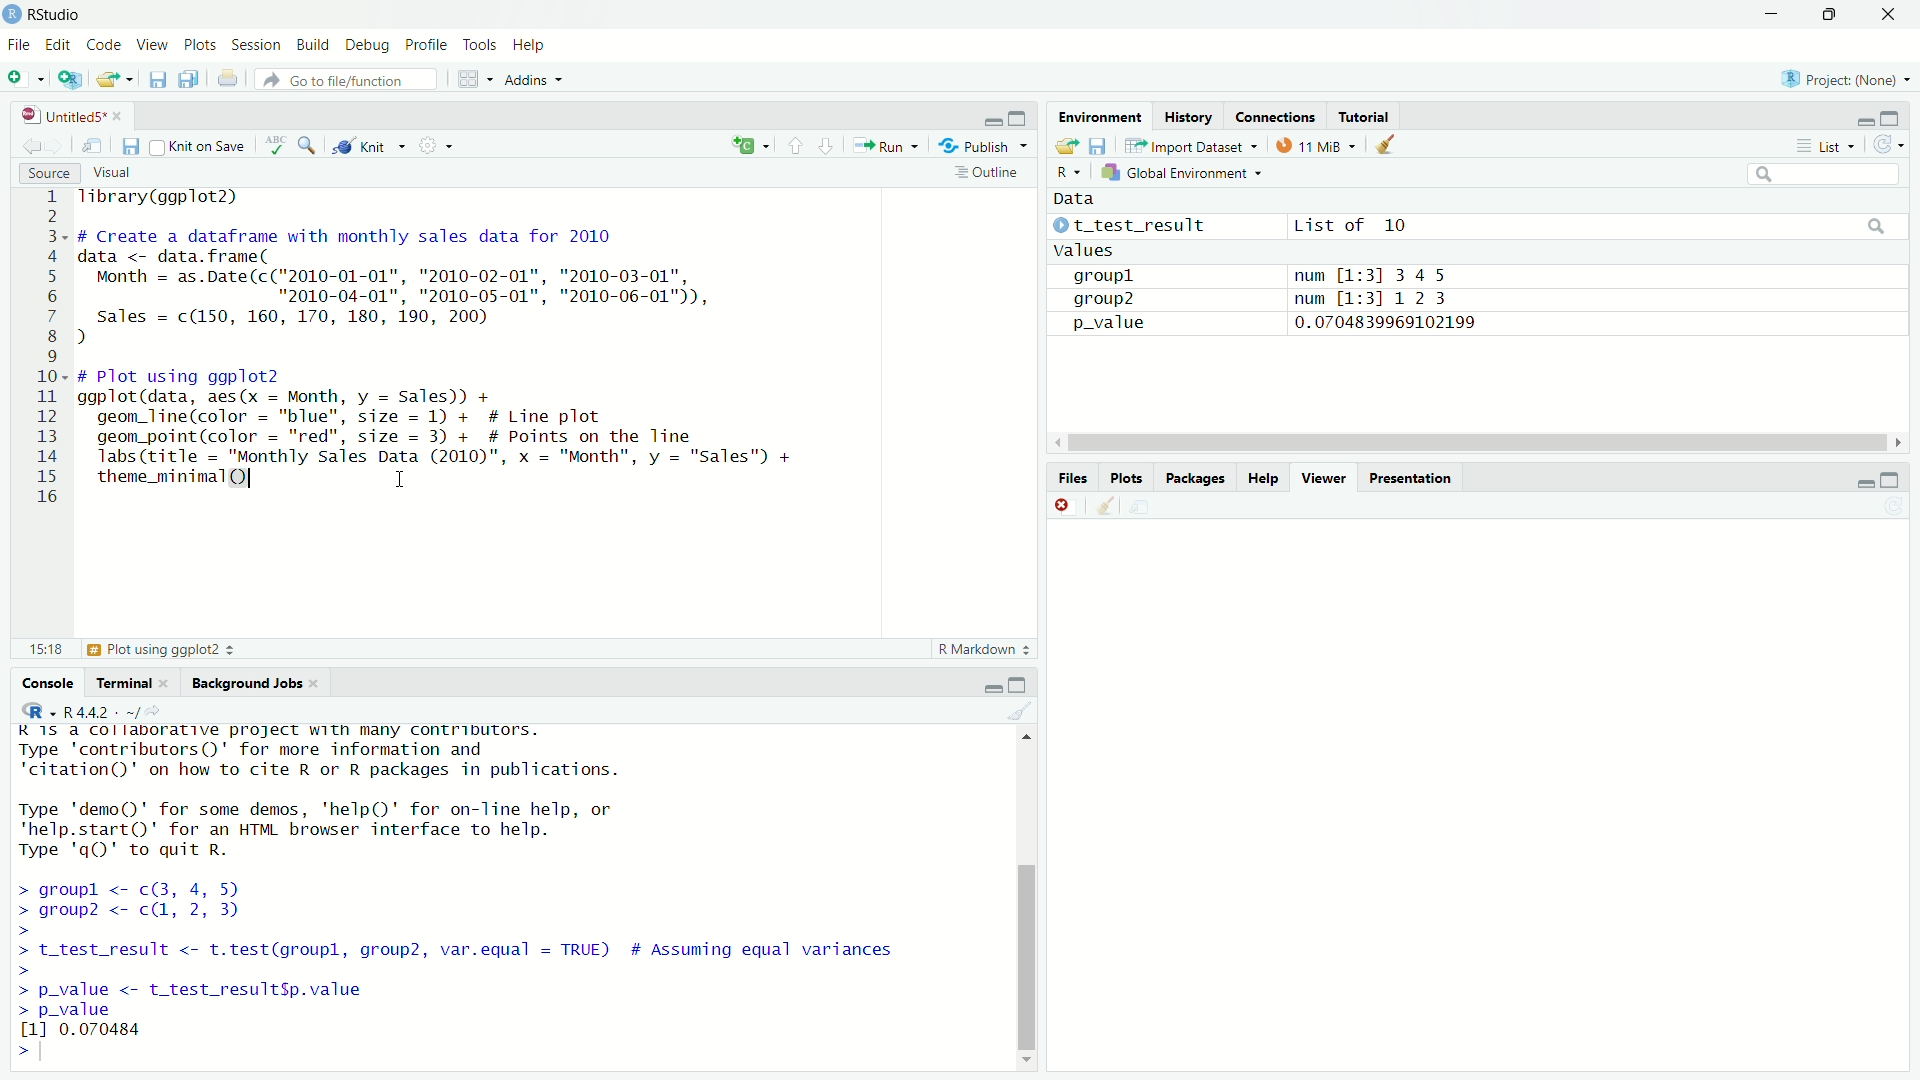  Describe the element at coordinates (1197, 476) in the screenshot. I see `Packages` at that location.